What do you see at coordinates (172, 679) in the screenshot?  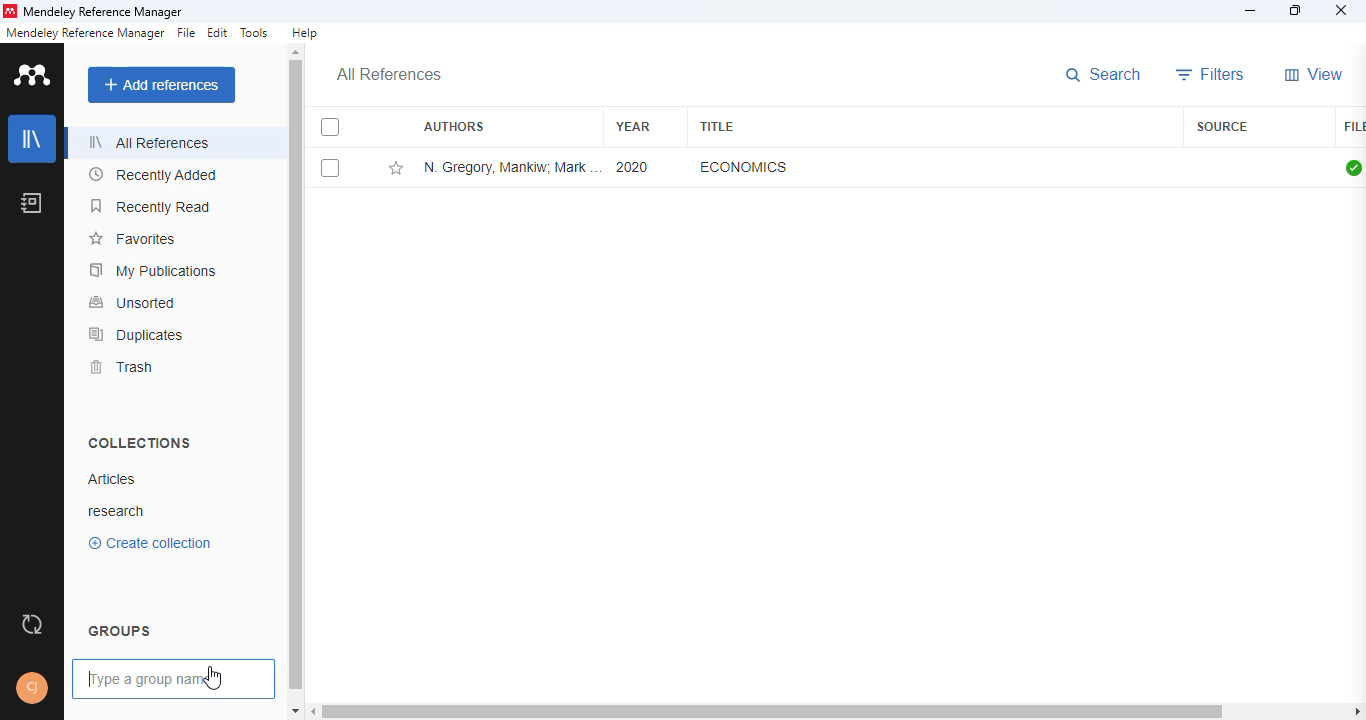 I see `typing a group name` at bounding box center [172, 679].